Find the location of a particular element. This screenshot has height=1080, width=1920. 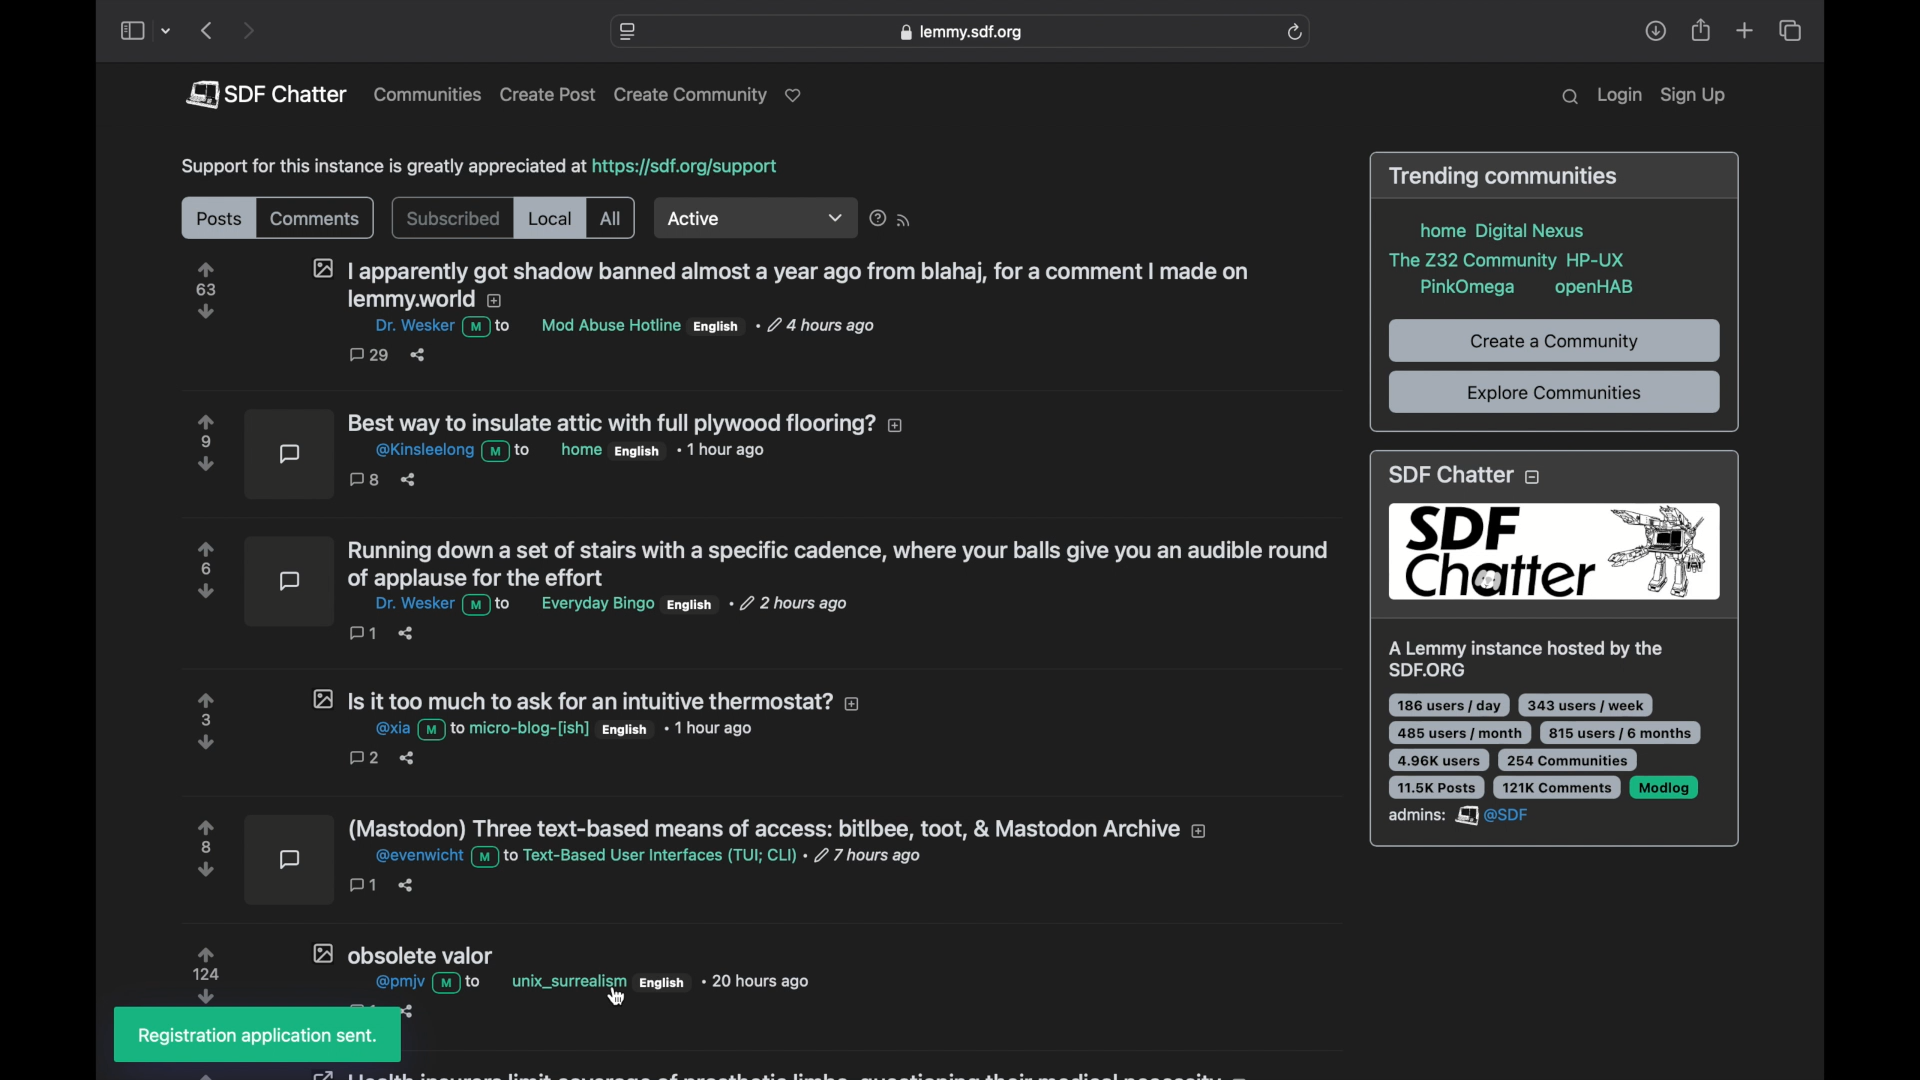

communities is located at coordinates (428, 94).